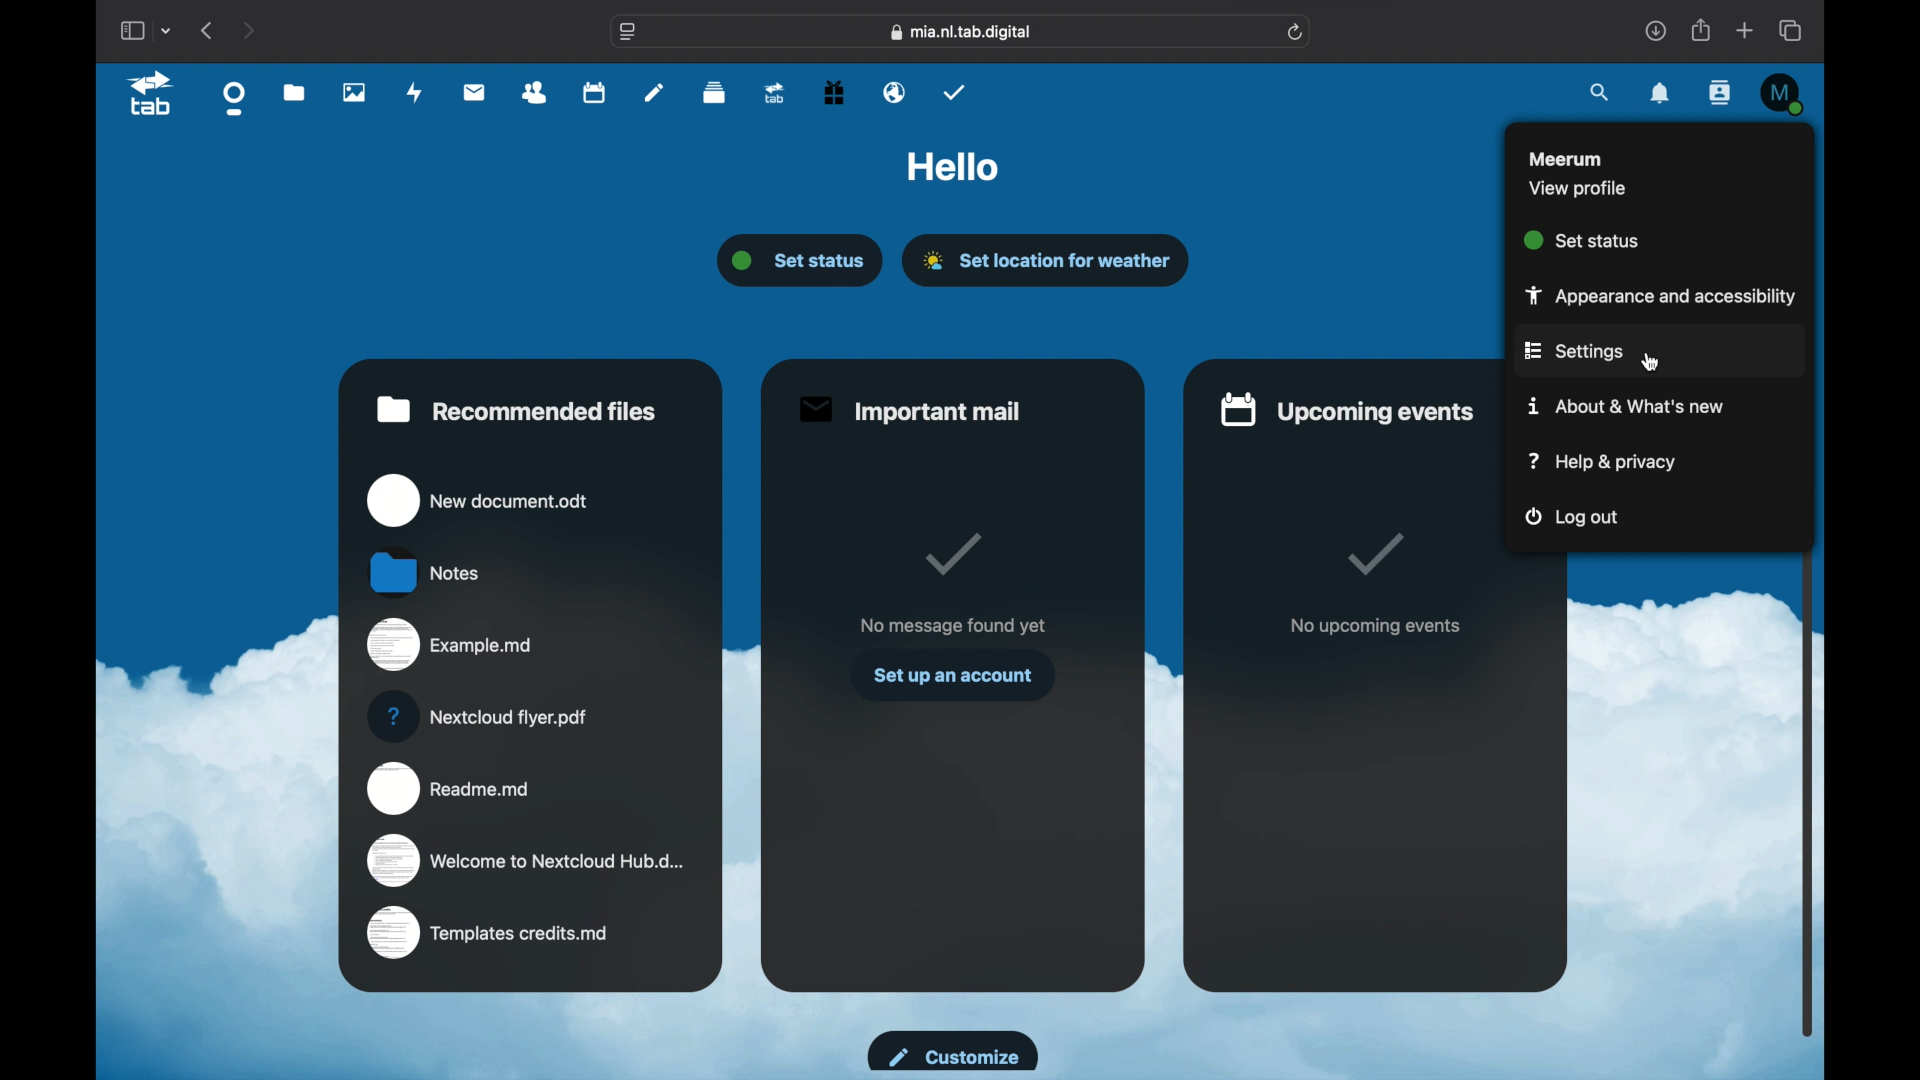 The image size is (1920, 1080). What do you see at coordinates (775, 94) in the screenshot?
I see `upgrade` at bounding box center [775, 94].